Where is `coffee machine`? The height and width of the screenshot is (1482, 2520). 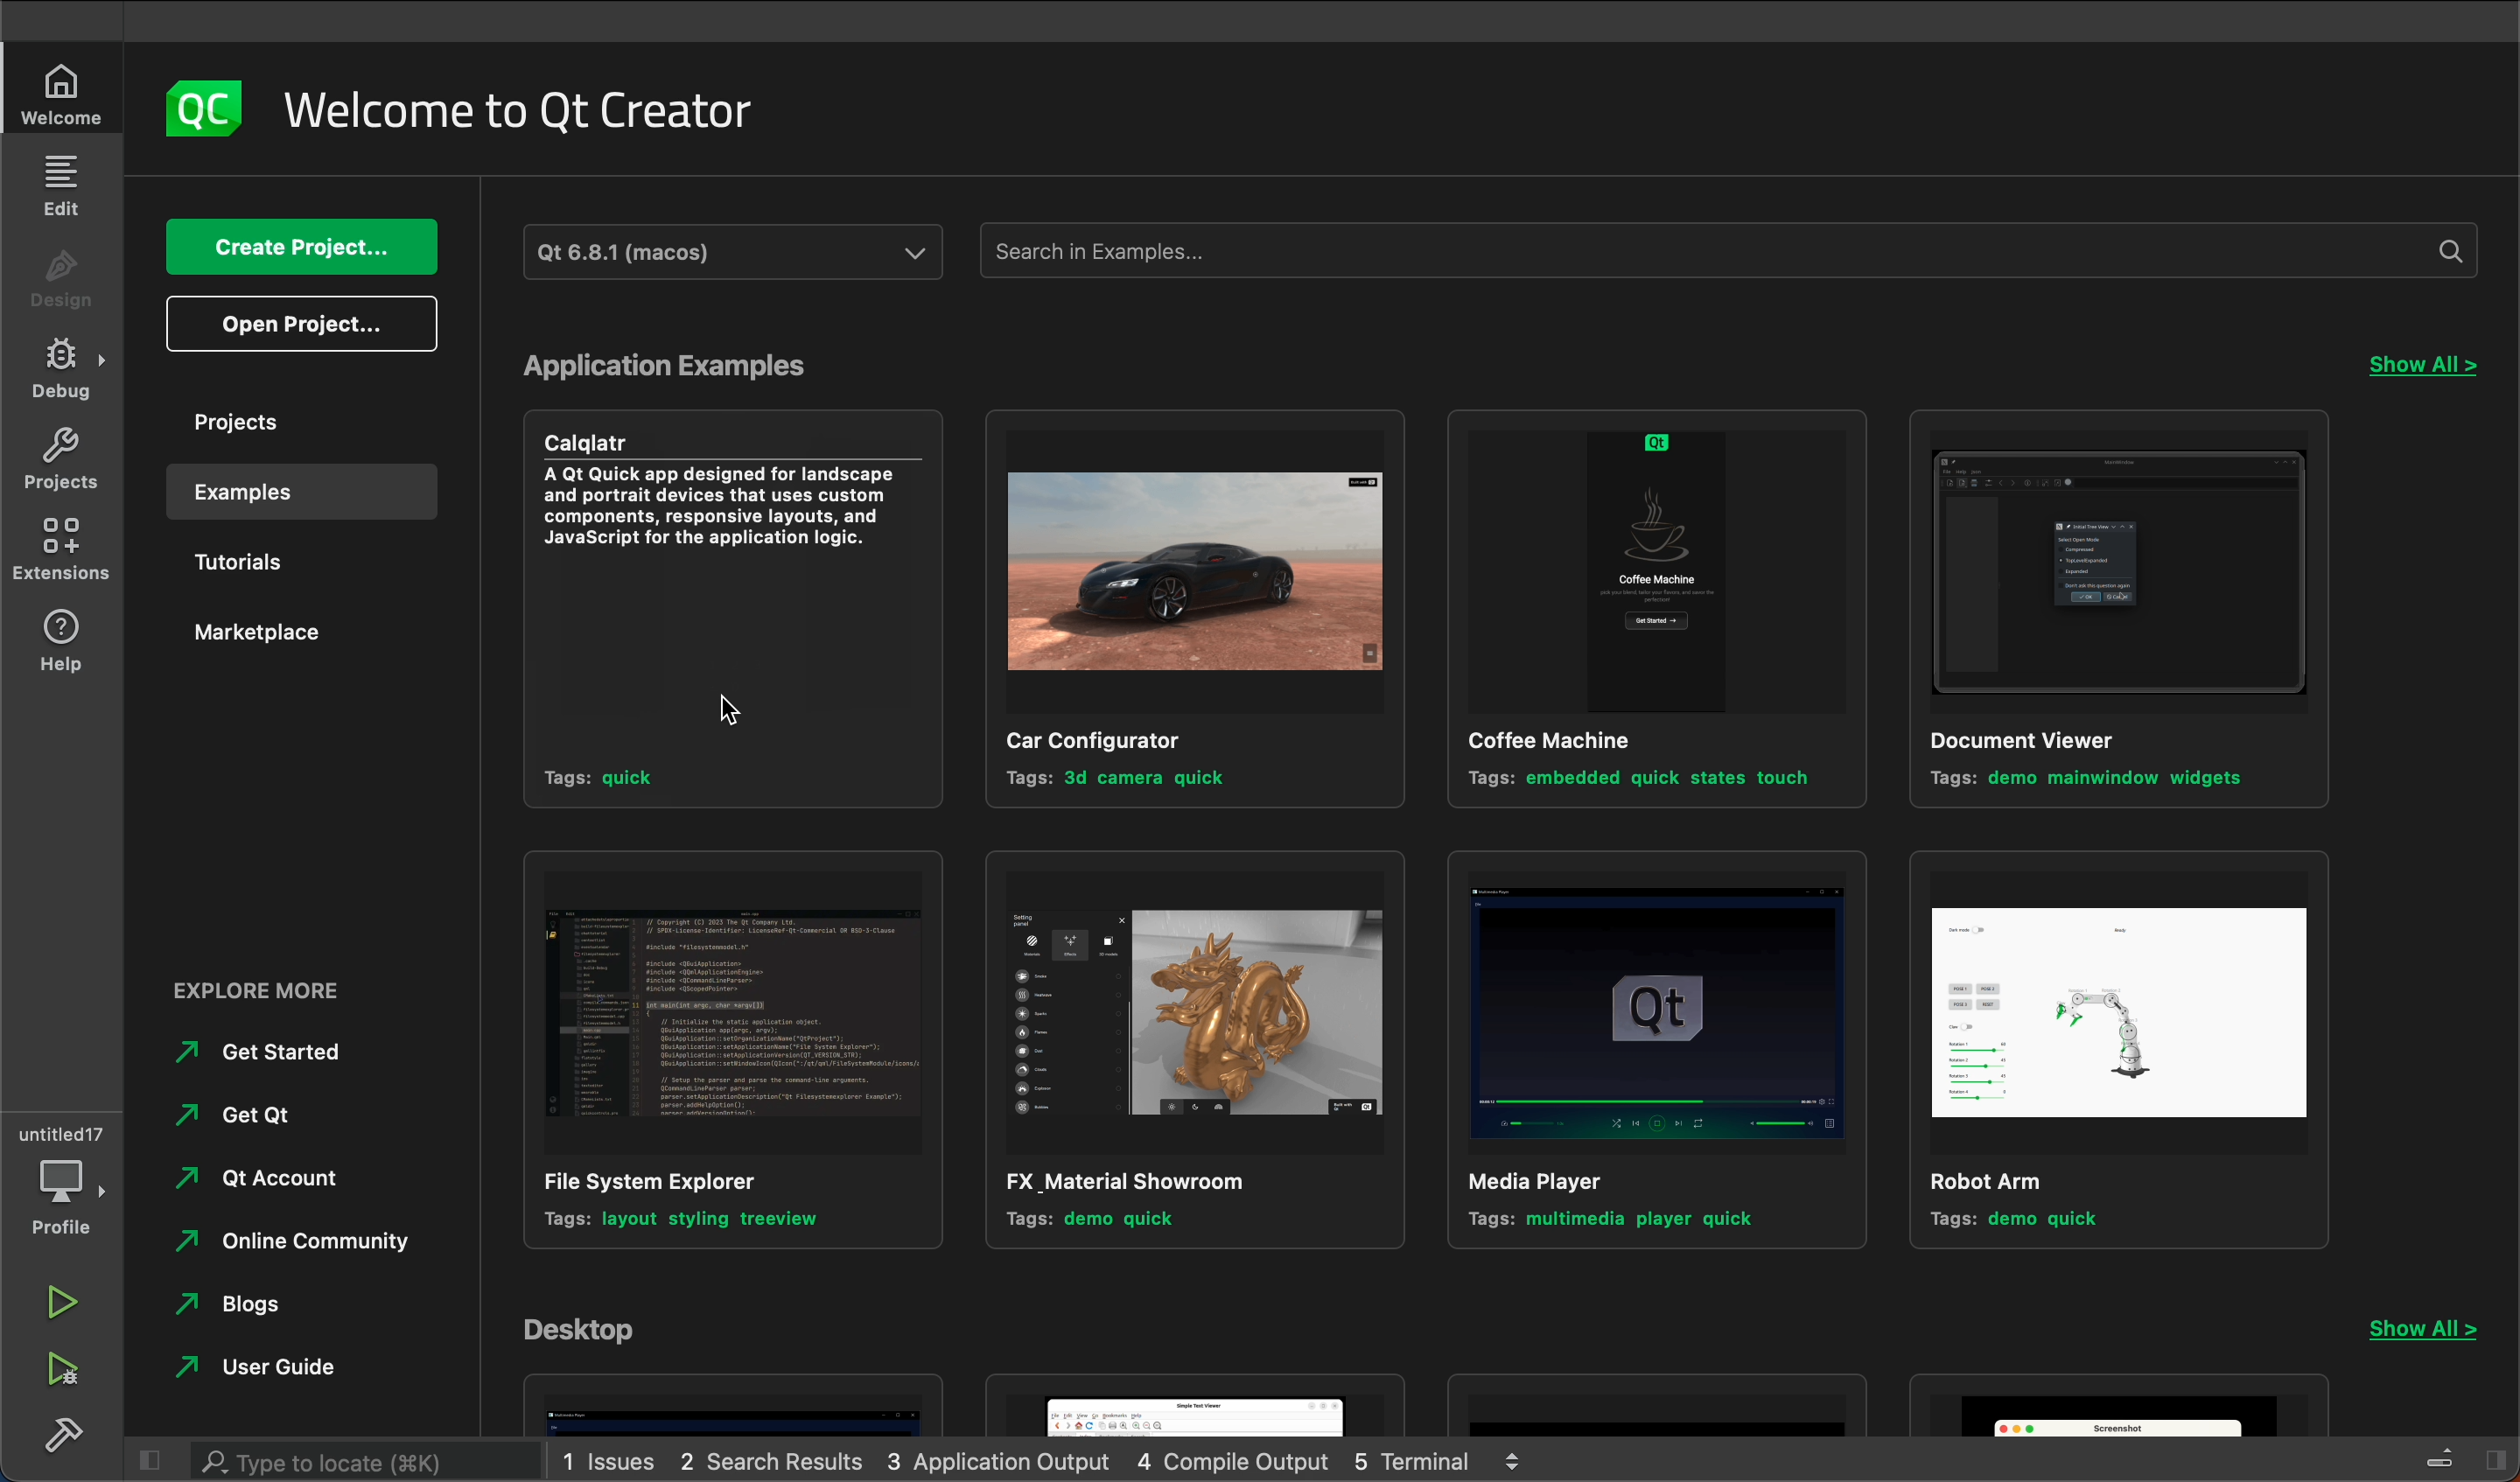 coffee machine is located at coordinates (1649, 610).